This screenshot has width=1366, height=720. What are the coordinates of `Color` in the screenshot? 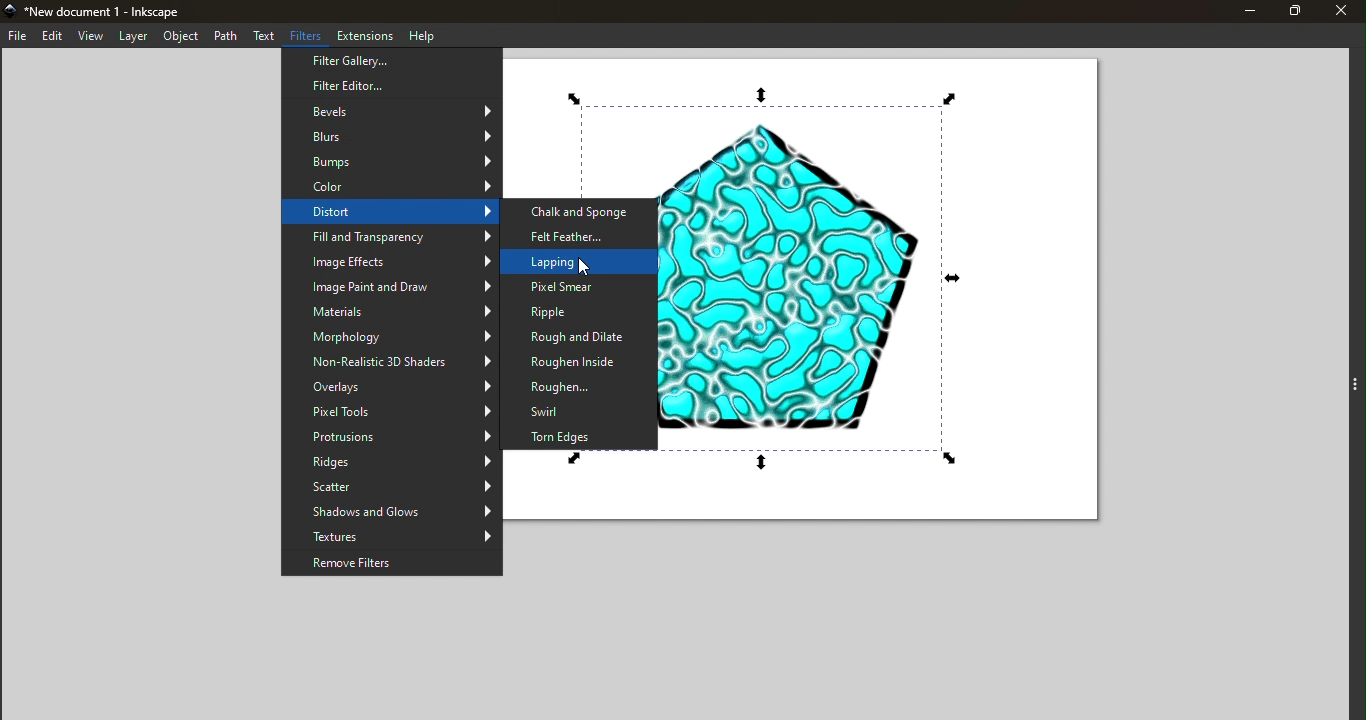 It's located at (388, 187).